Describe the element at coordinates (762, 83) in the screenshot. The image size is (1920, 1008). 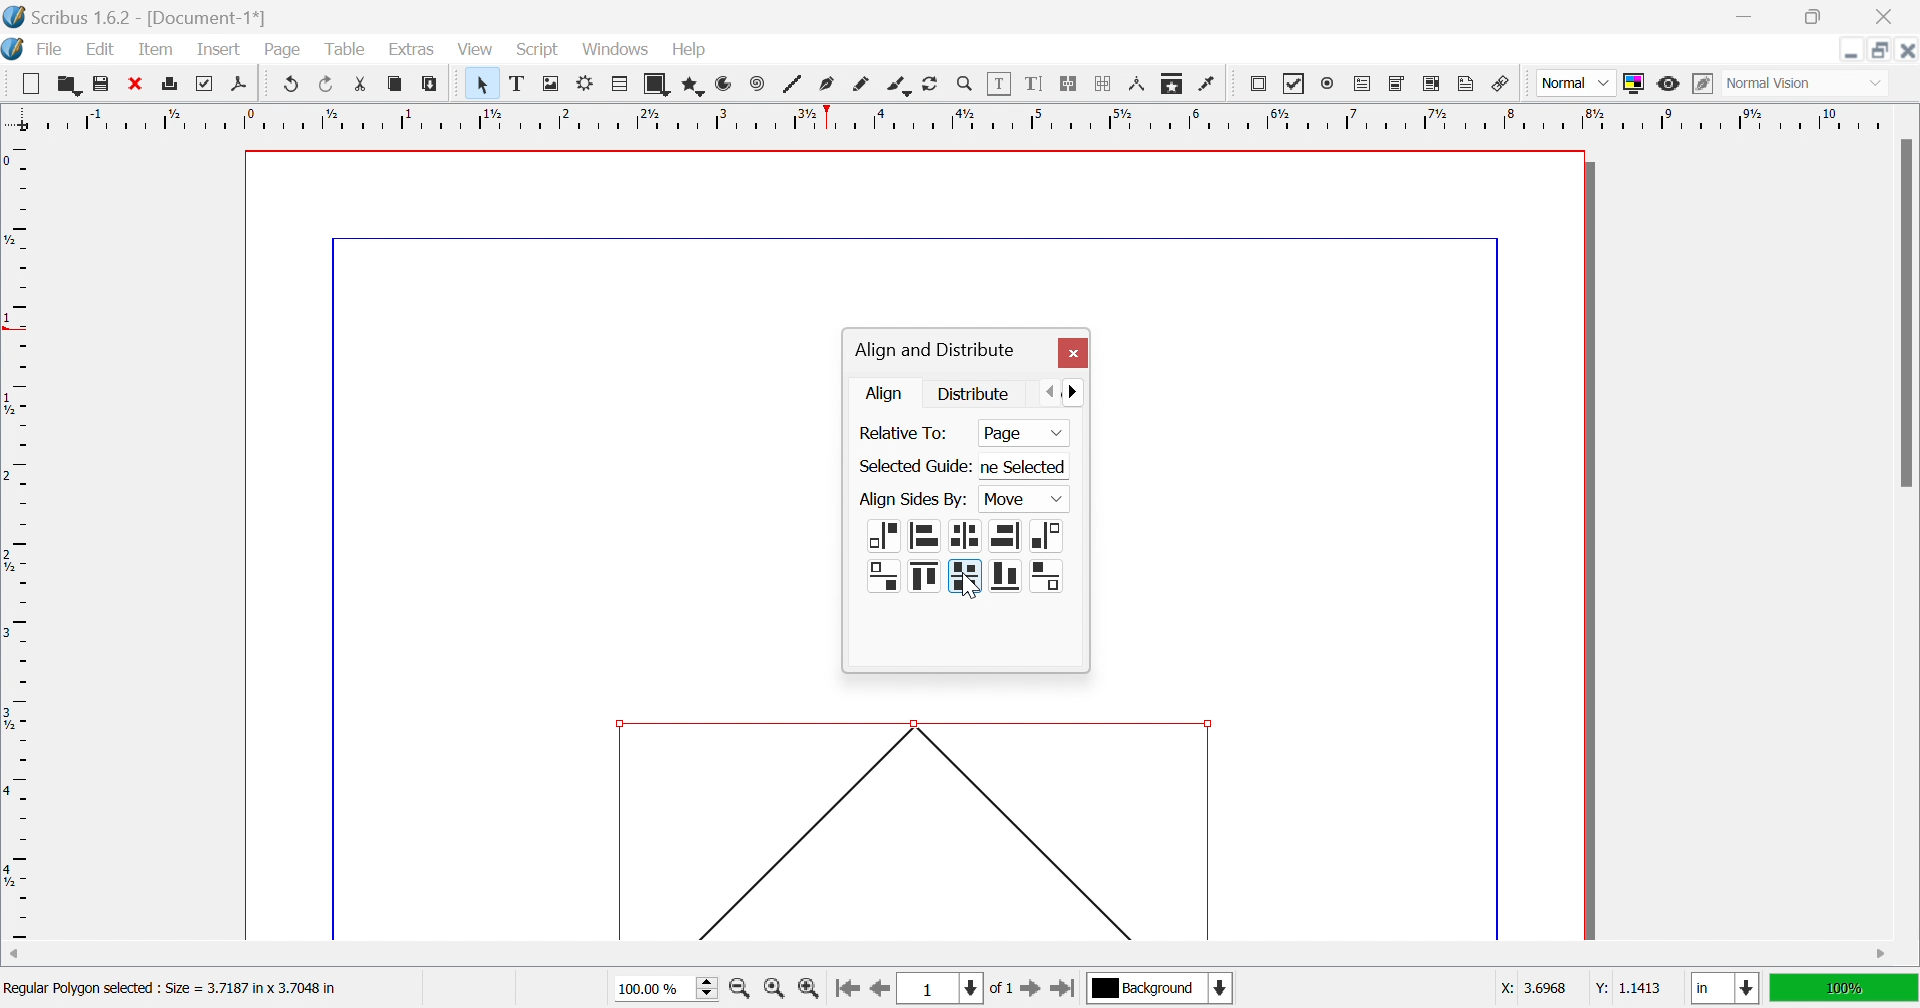
I see `Spiral` at that location.